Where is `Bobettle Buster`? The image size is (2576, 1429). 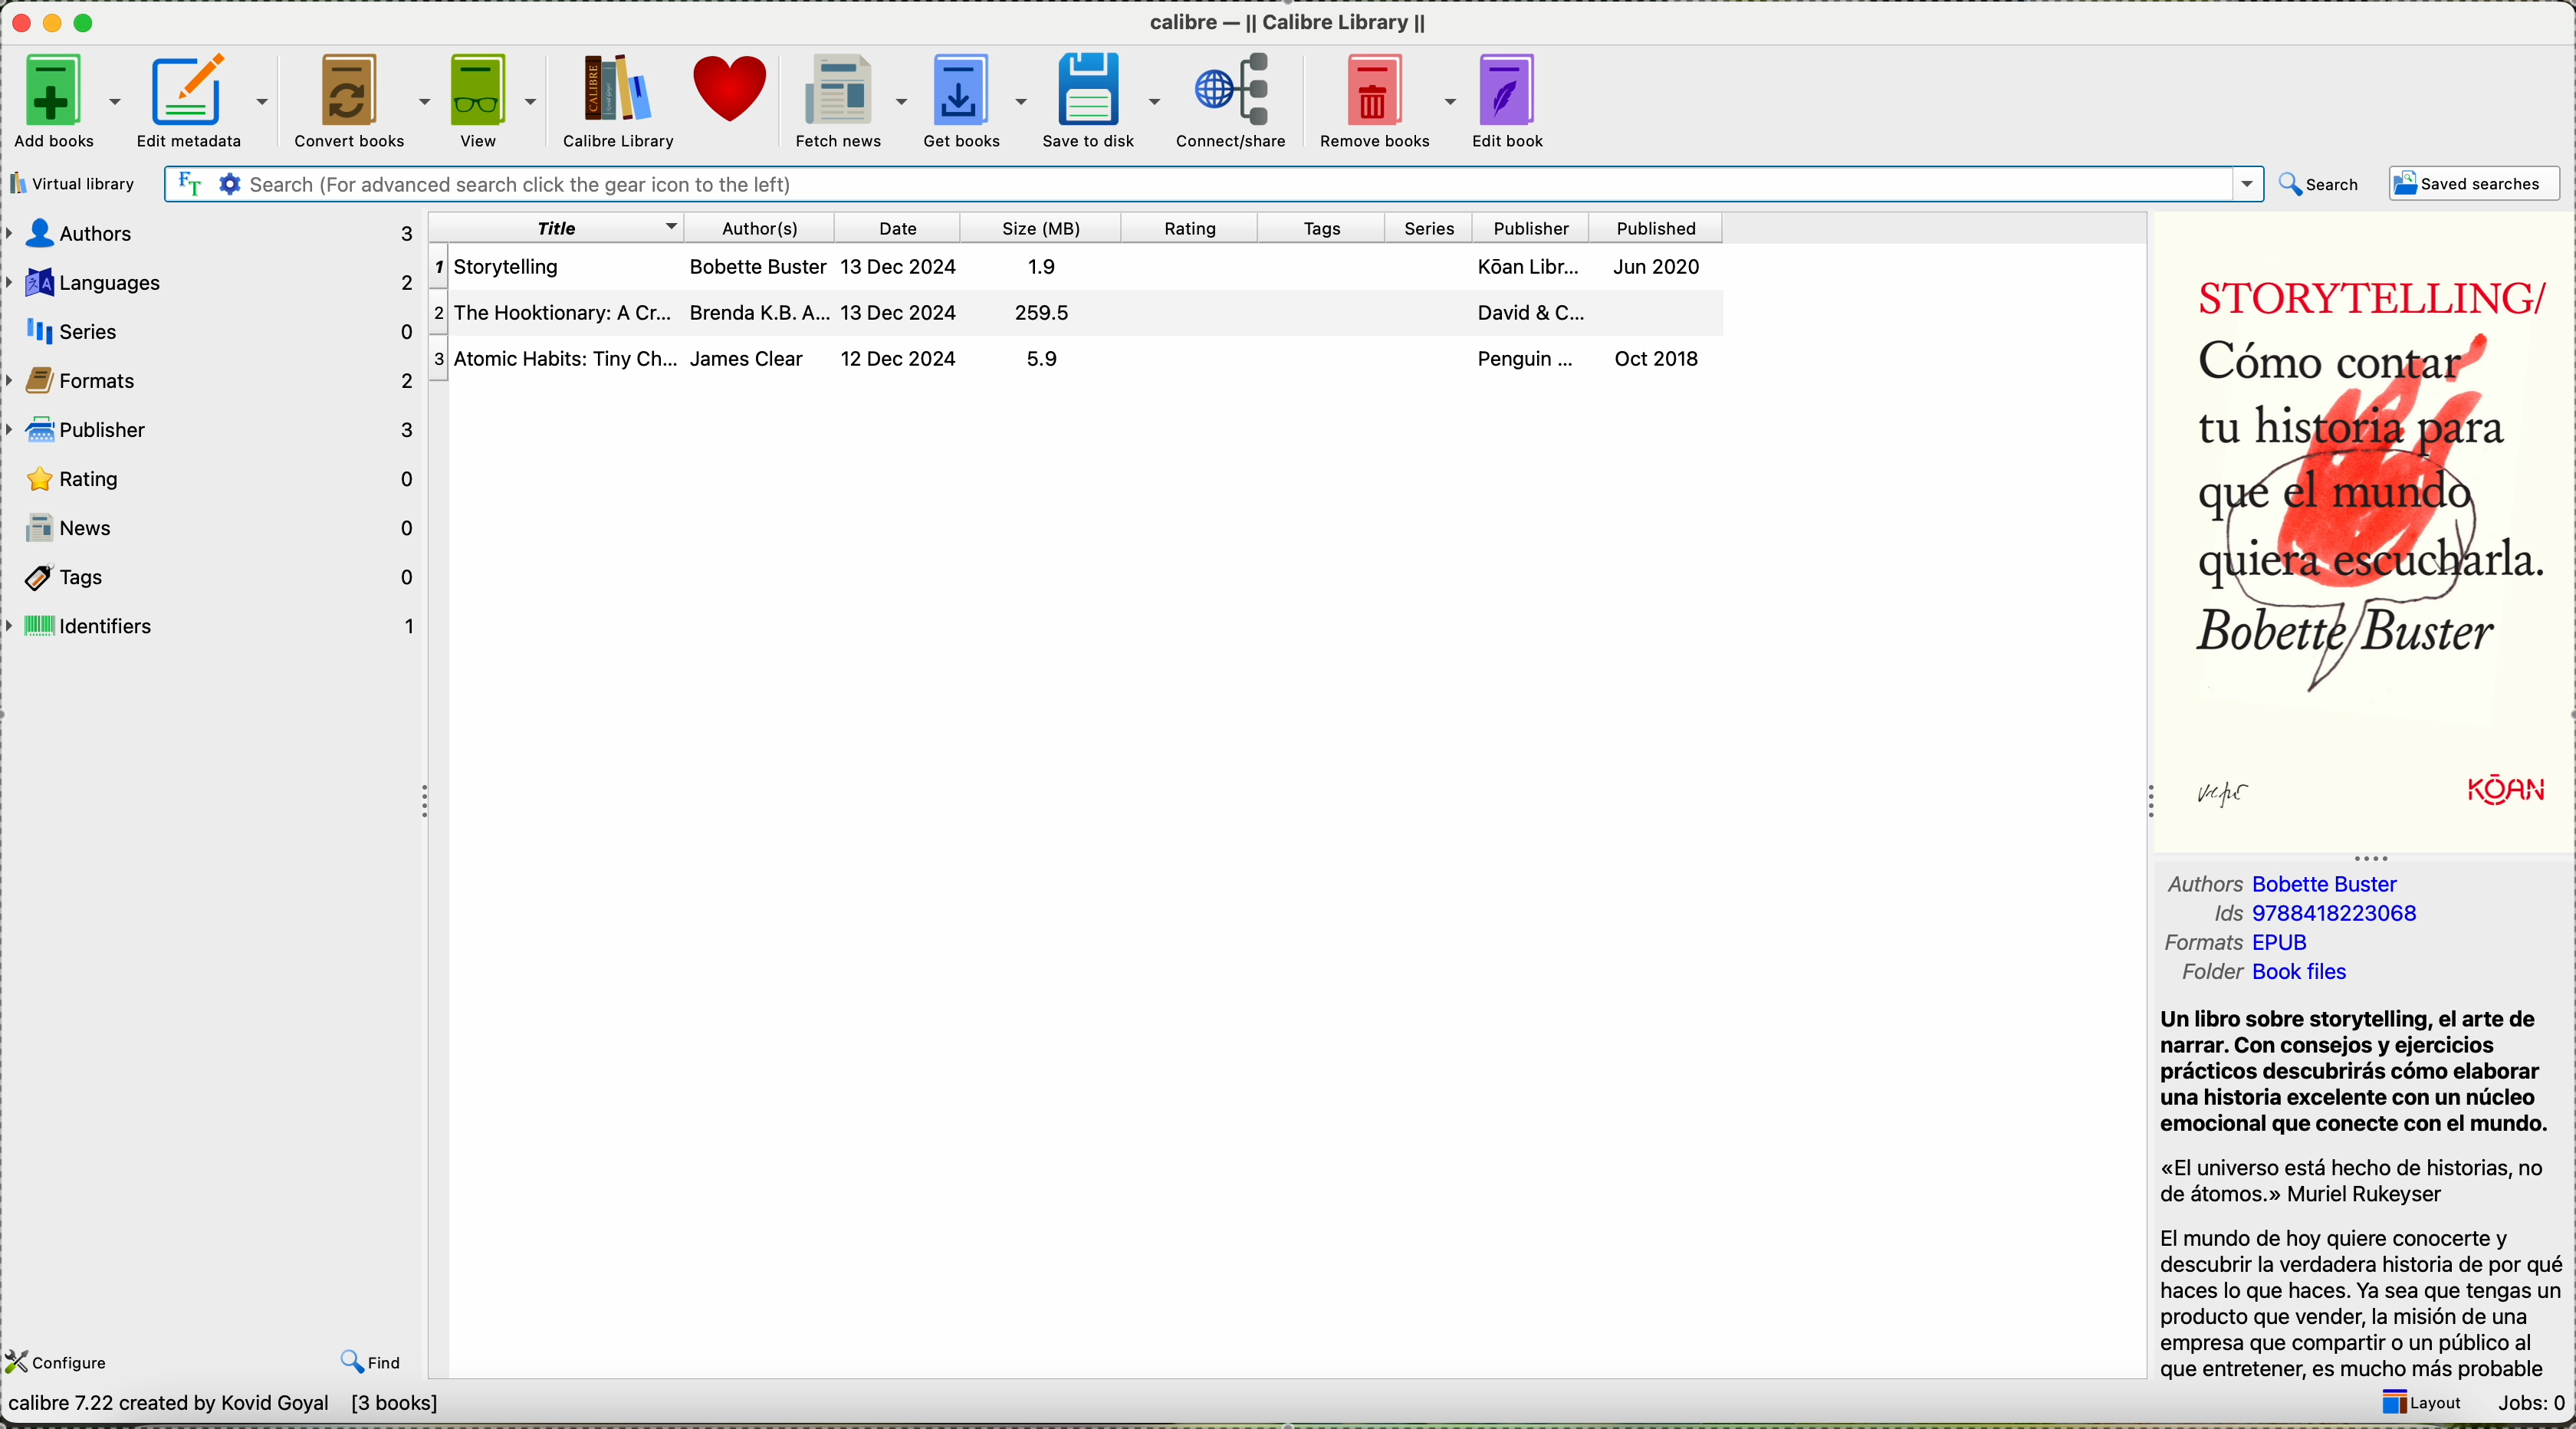 Bobettle Buster is located at coordinates (2337, 885).